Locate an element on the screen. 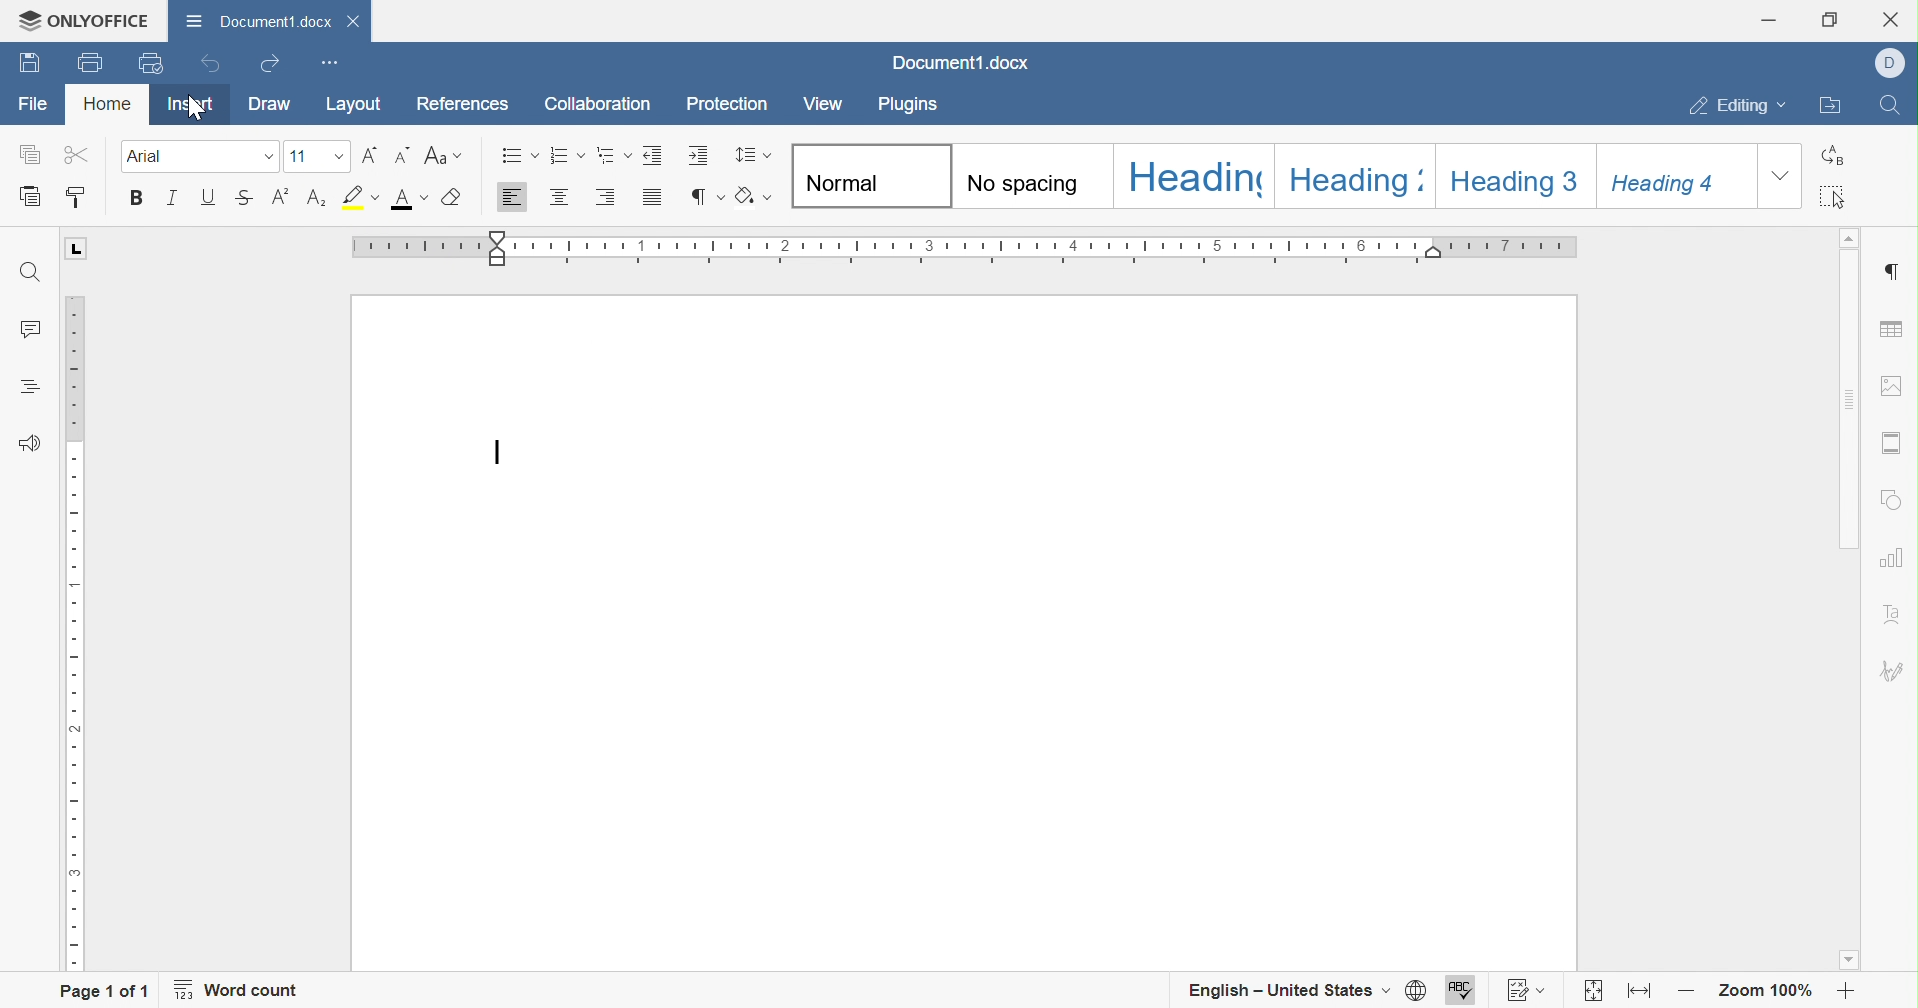  Heading3 is located at coordinates (1517, 178).